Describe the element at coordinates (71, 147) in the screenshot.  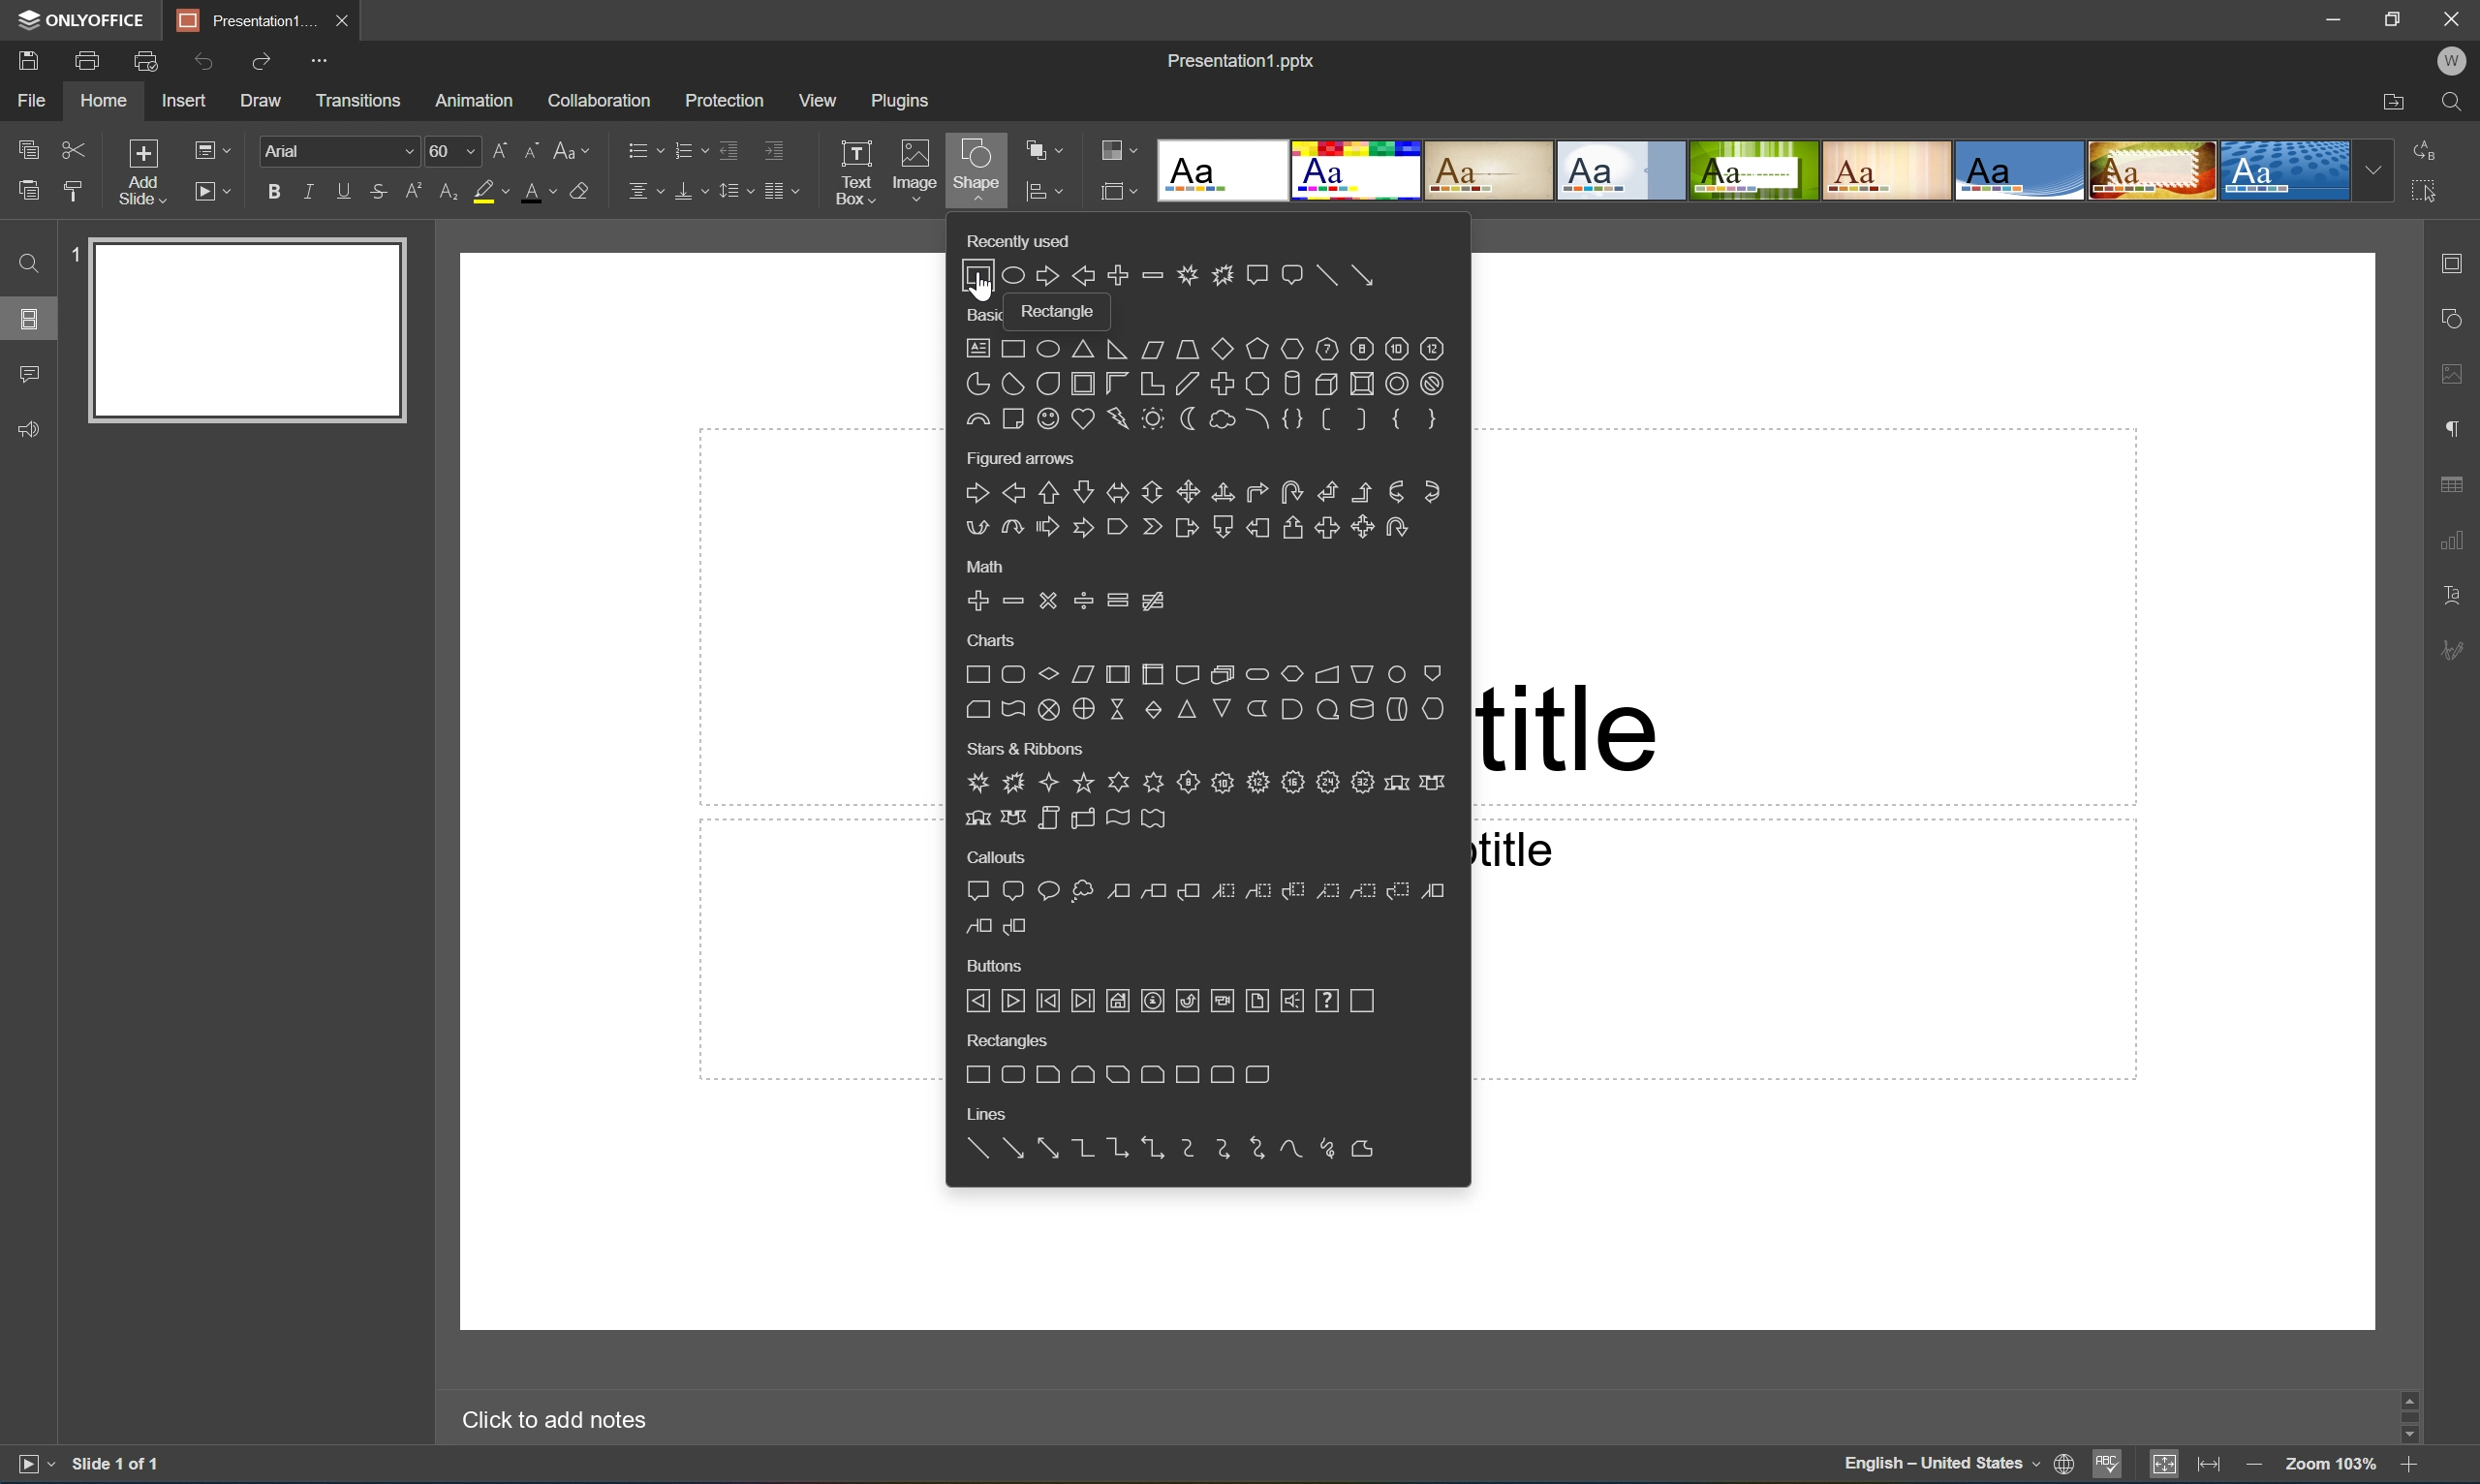
I see `Cut` at that location.